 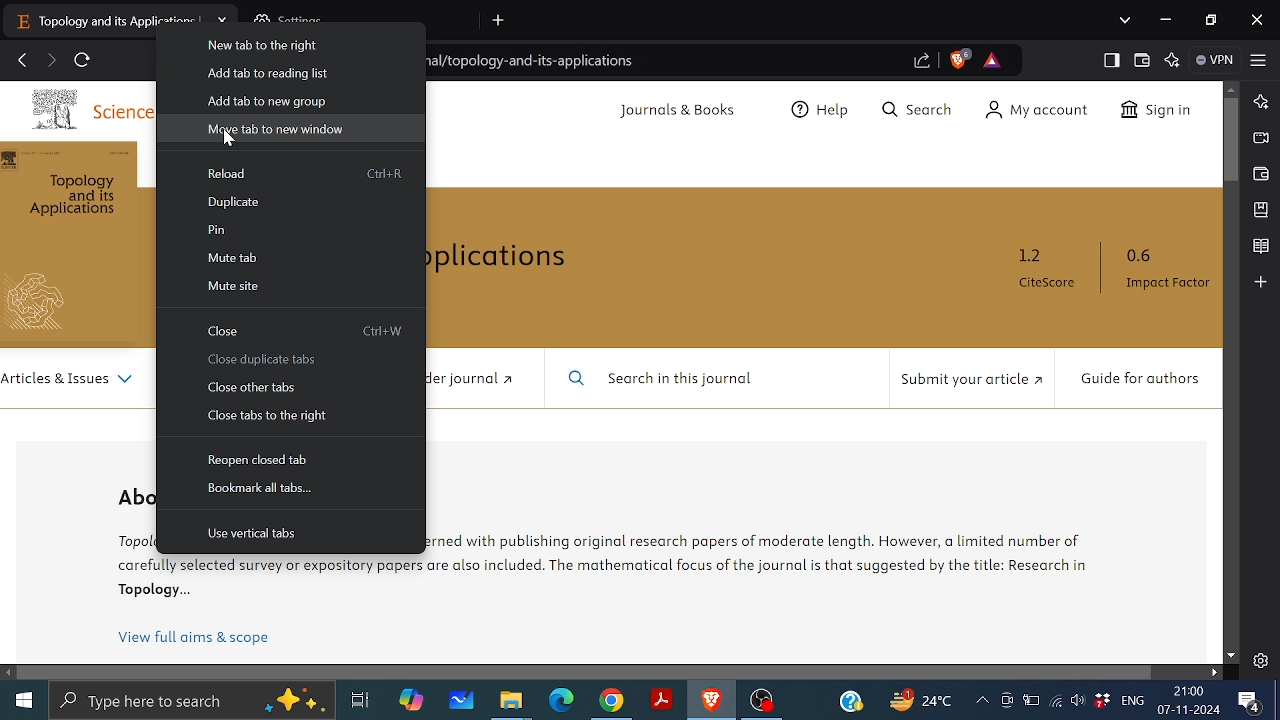 I want to click on Speaker/Headphone, so click(x=1076, y=701).